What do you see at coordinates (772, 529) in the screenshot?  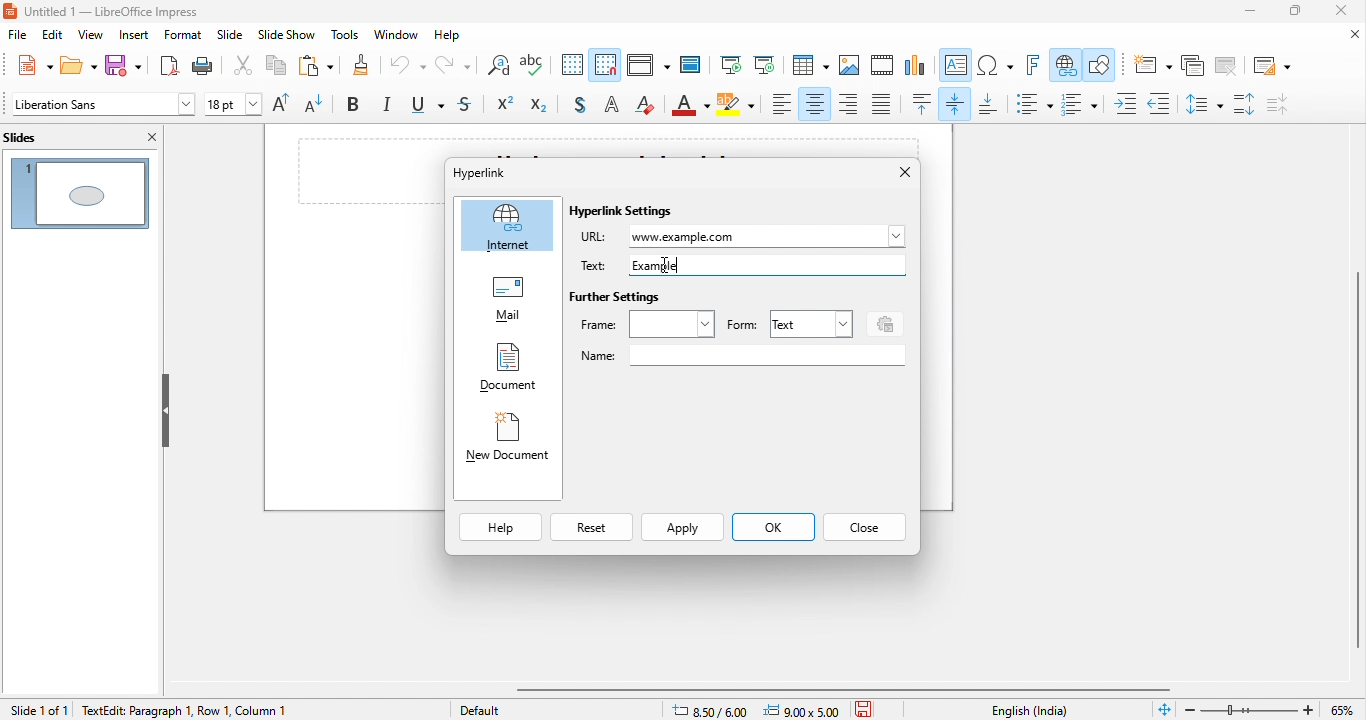 I see `ok` at bounding box center [772, 529].